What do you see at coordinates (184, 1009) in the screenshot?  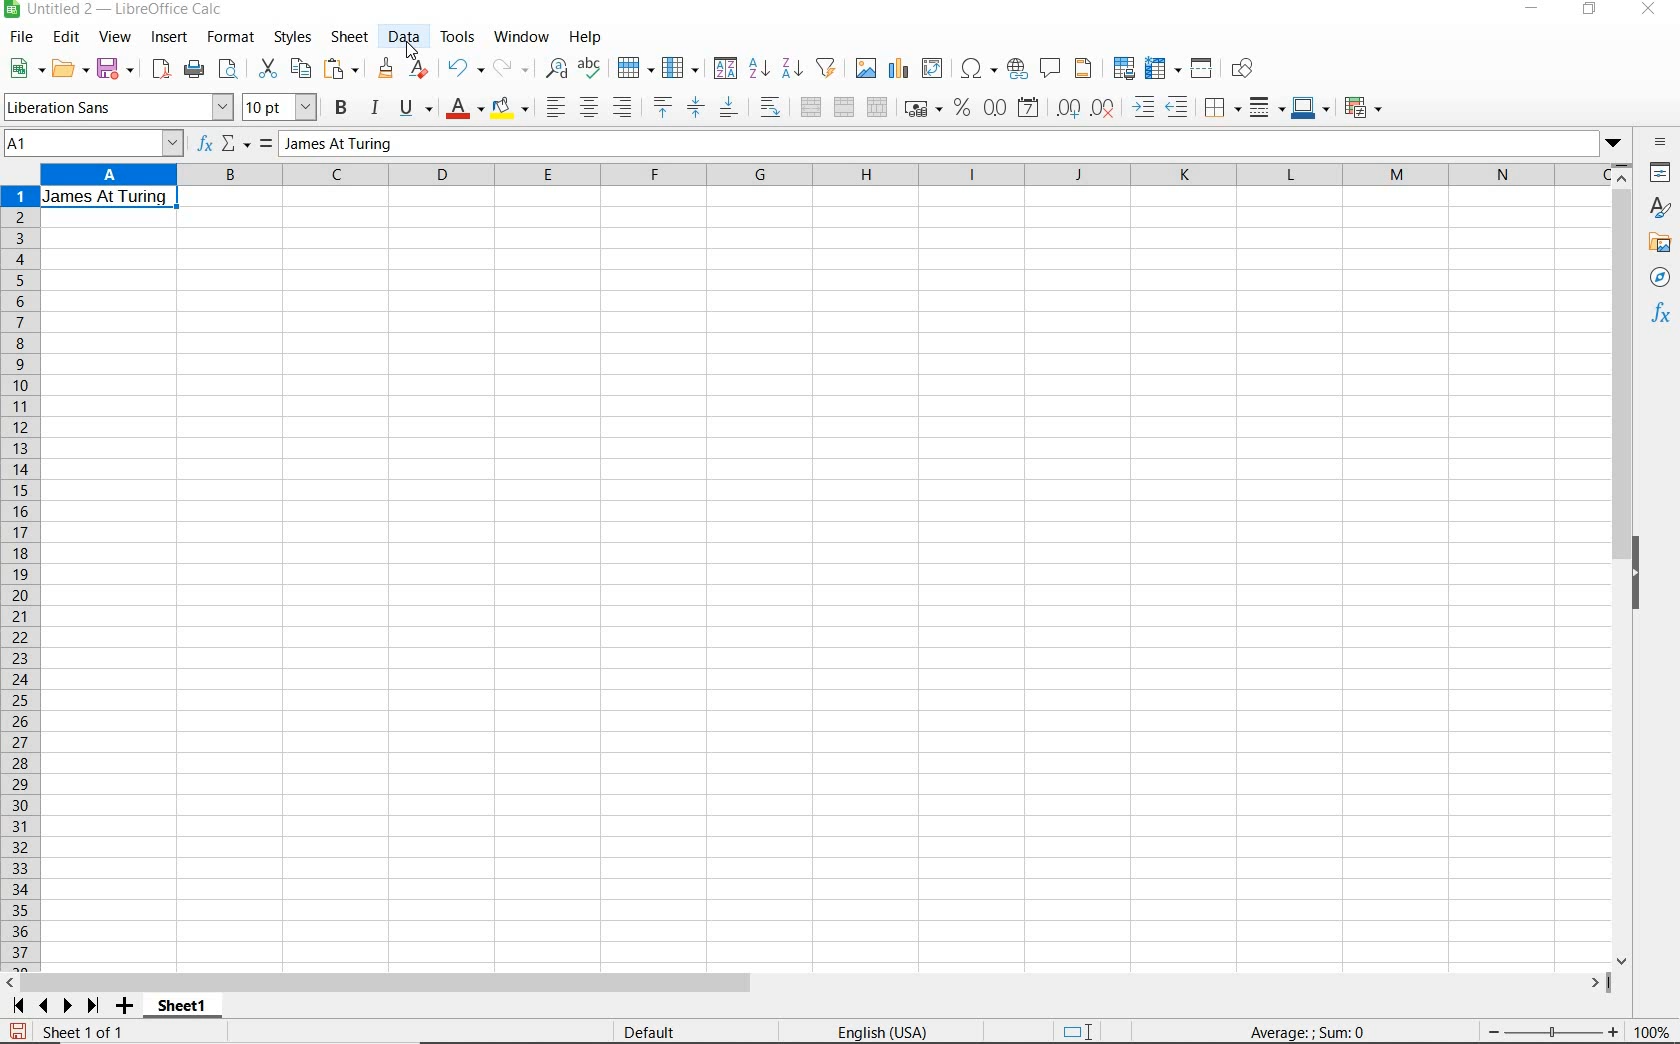 I see `sheet1` at bounding box center [184, 1009].